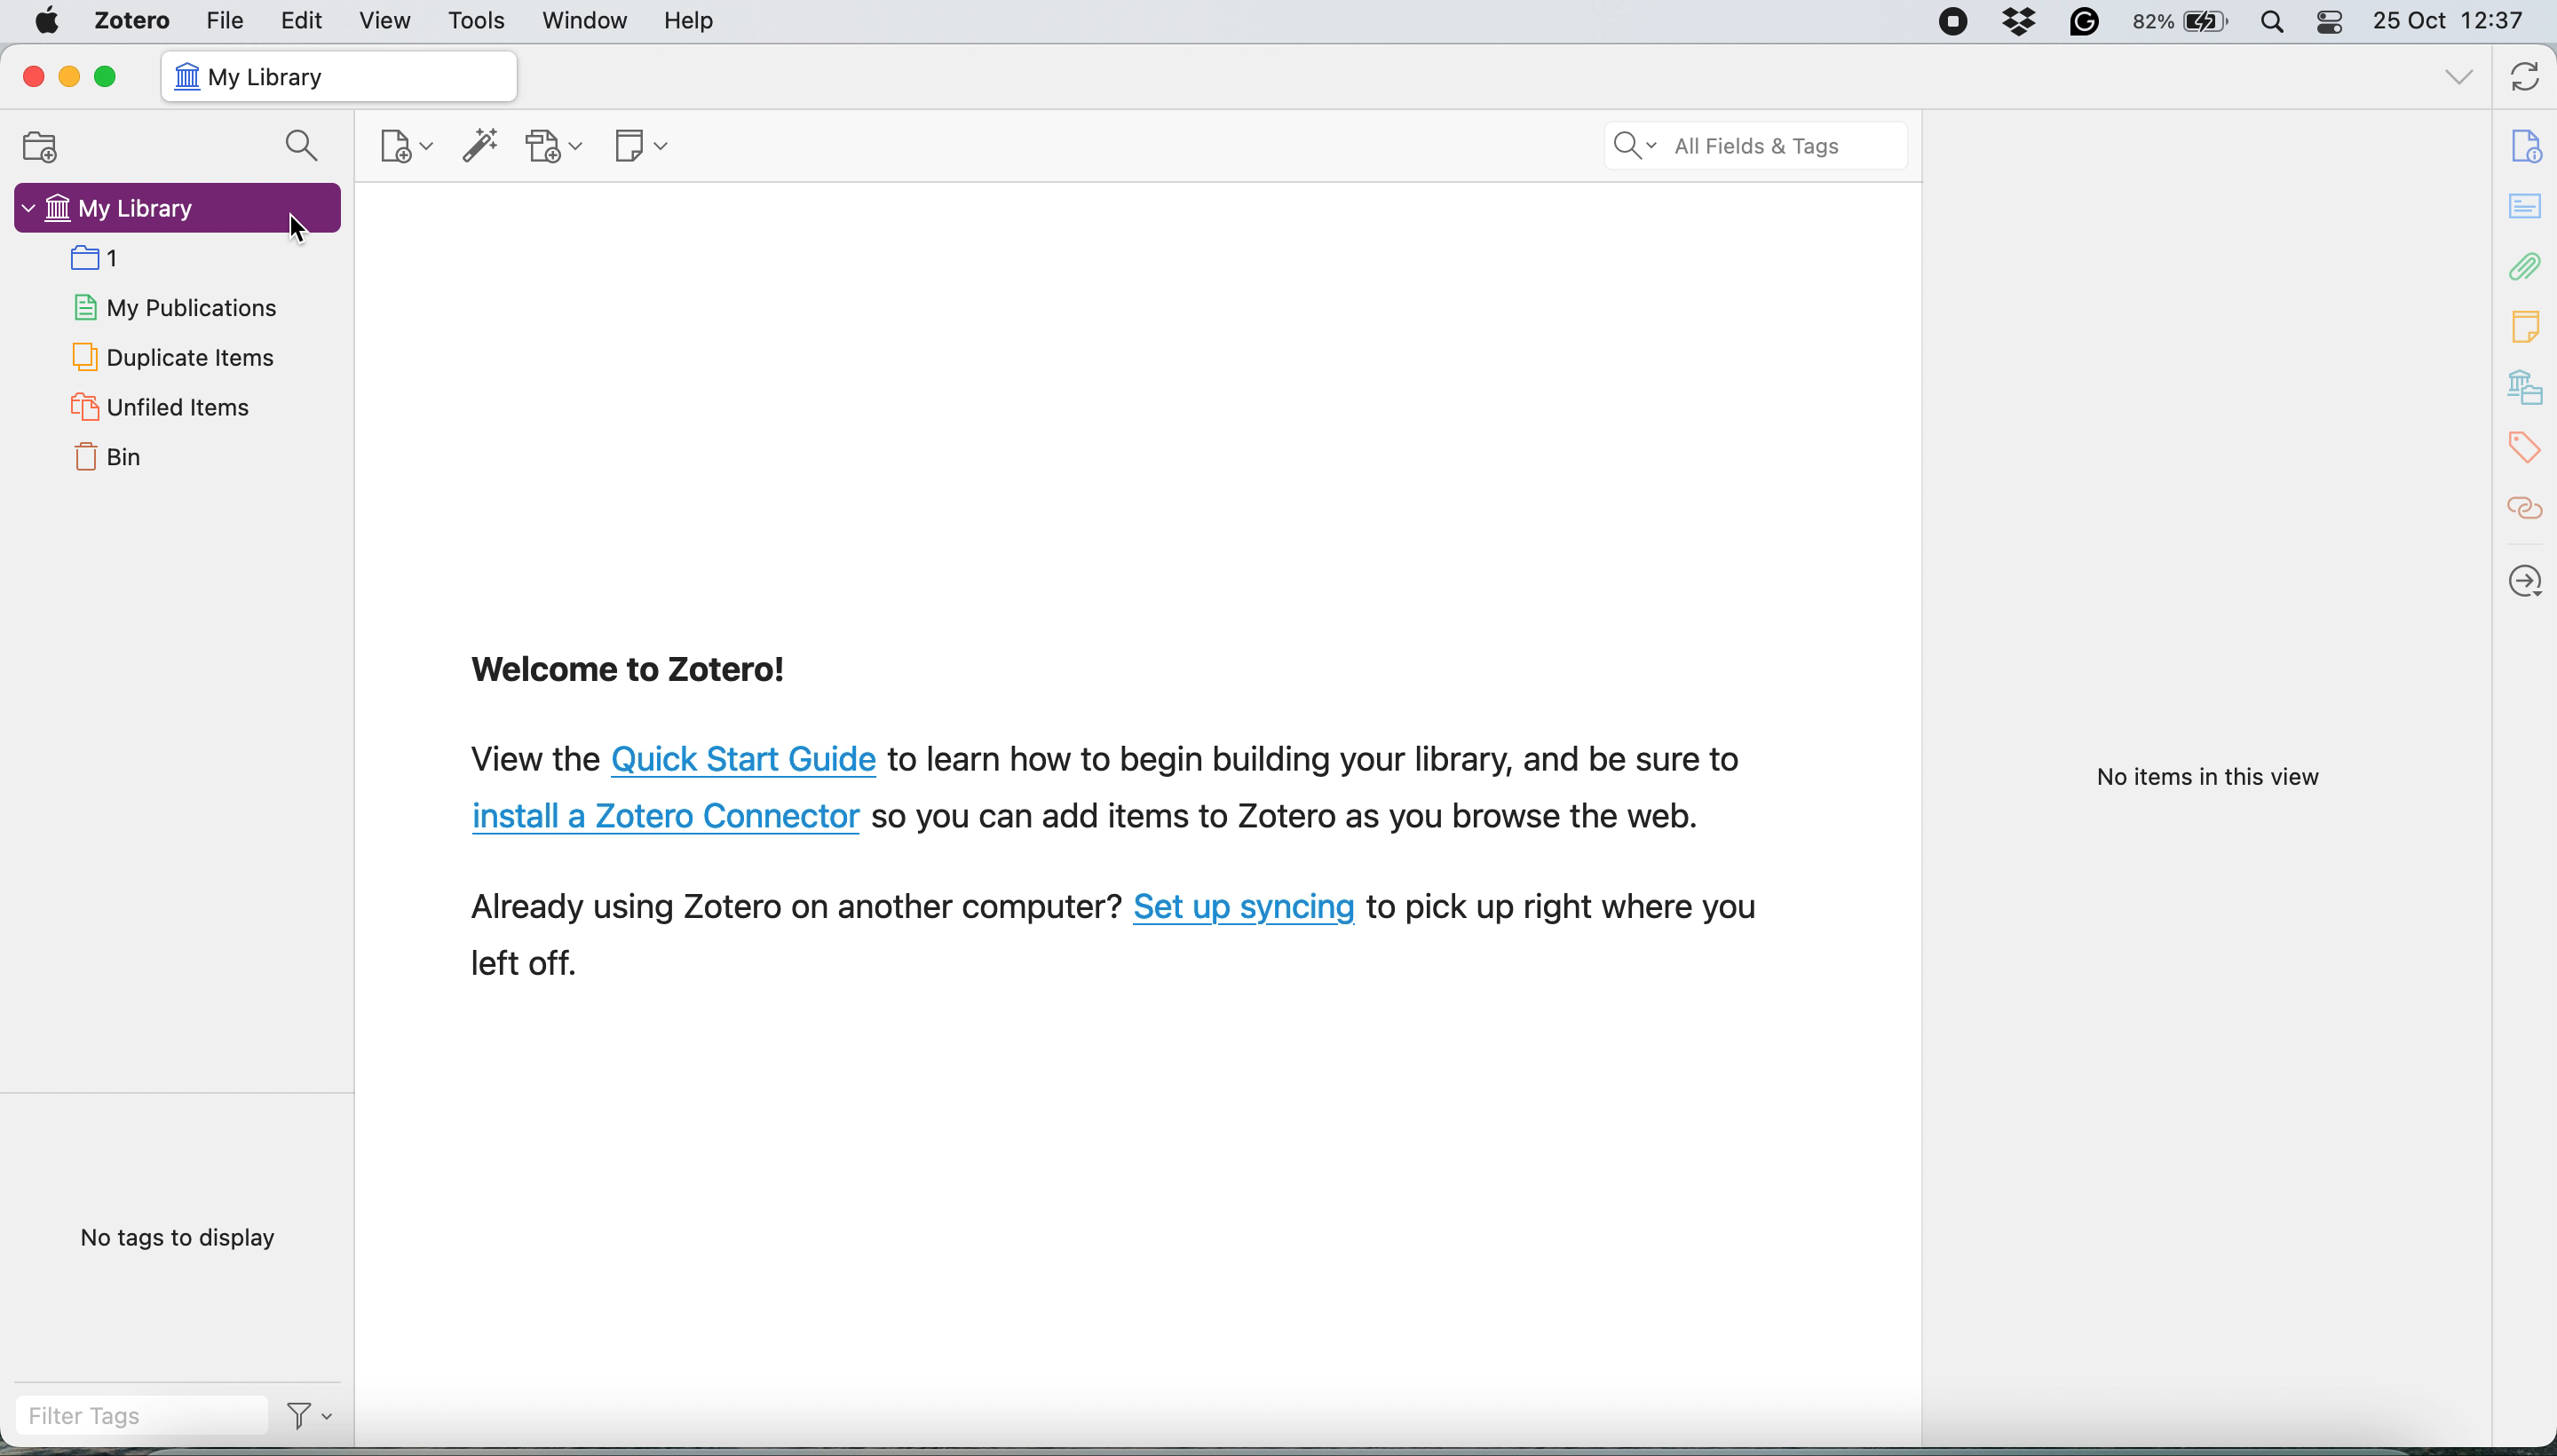 This screenshot has height=1456, width=2557. Describe the element at coordinates (111, 77) in the screenshot. I see `maximise` at that location.